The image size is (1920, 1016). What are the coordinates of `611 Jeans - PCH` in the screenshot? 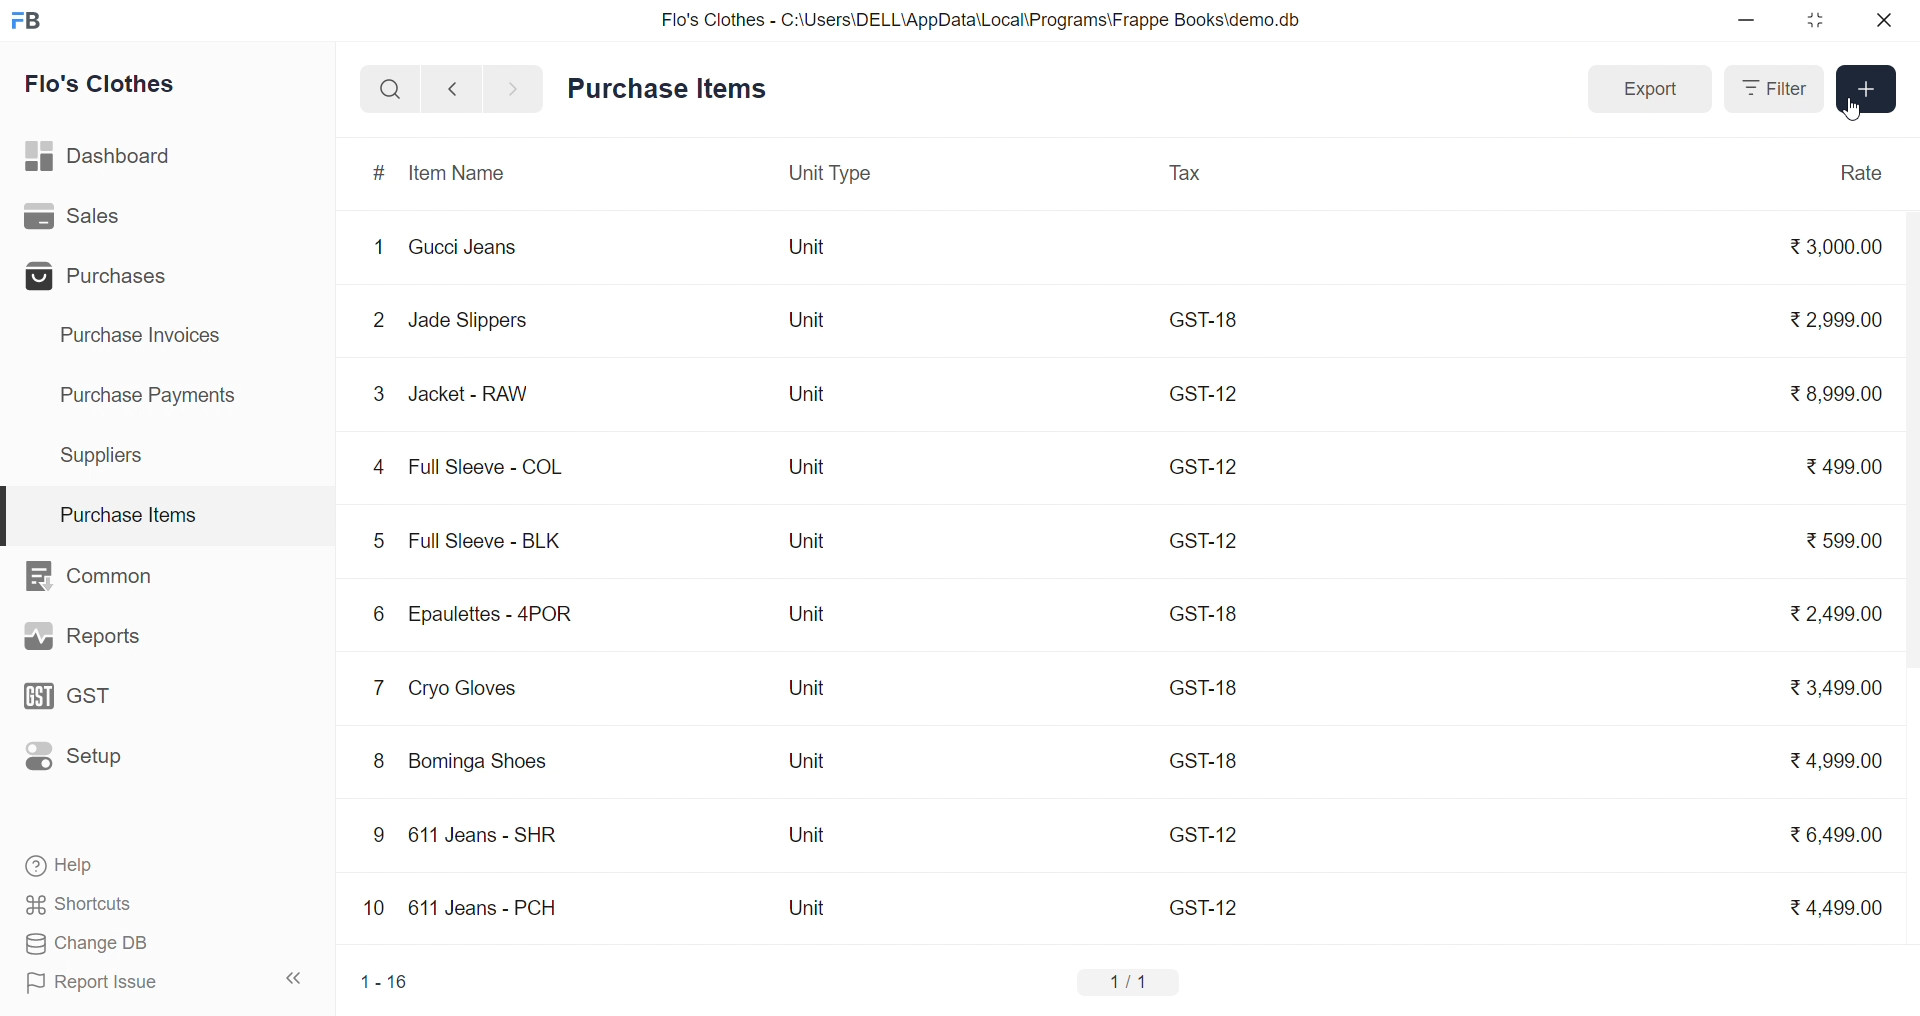 It's located at (493, 908).